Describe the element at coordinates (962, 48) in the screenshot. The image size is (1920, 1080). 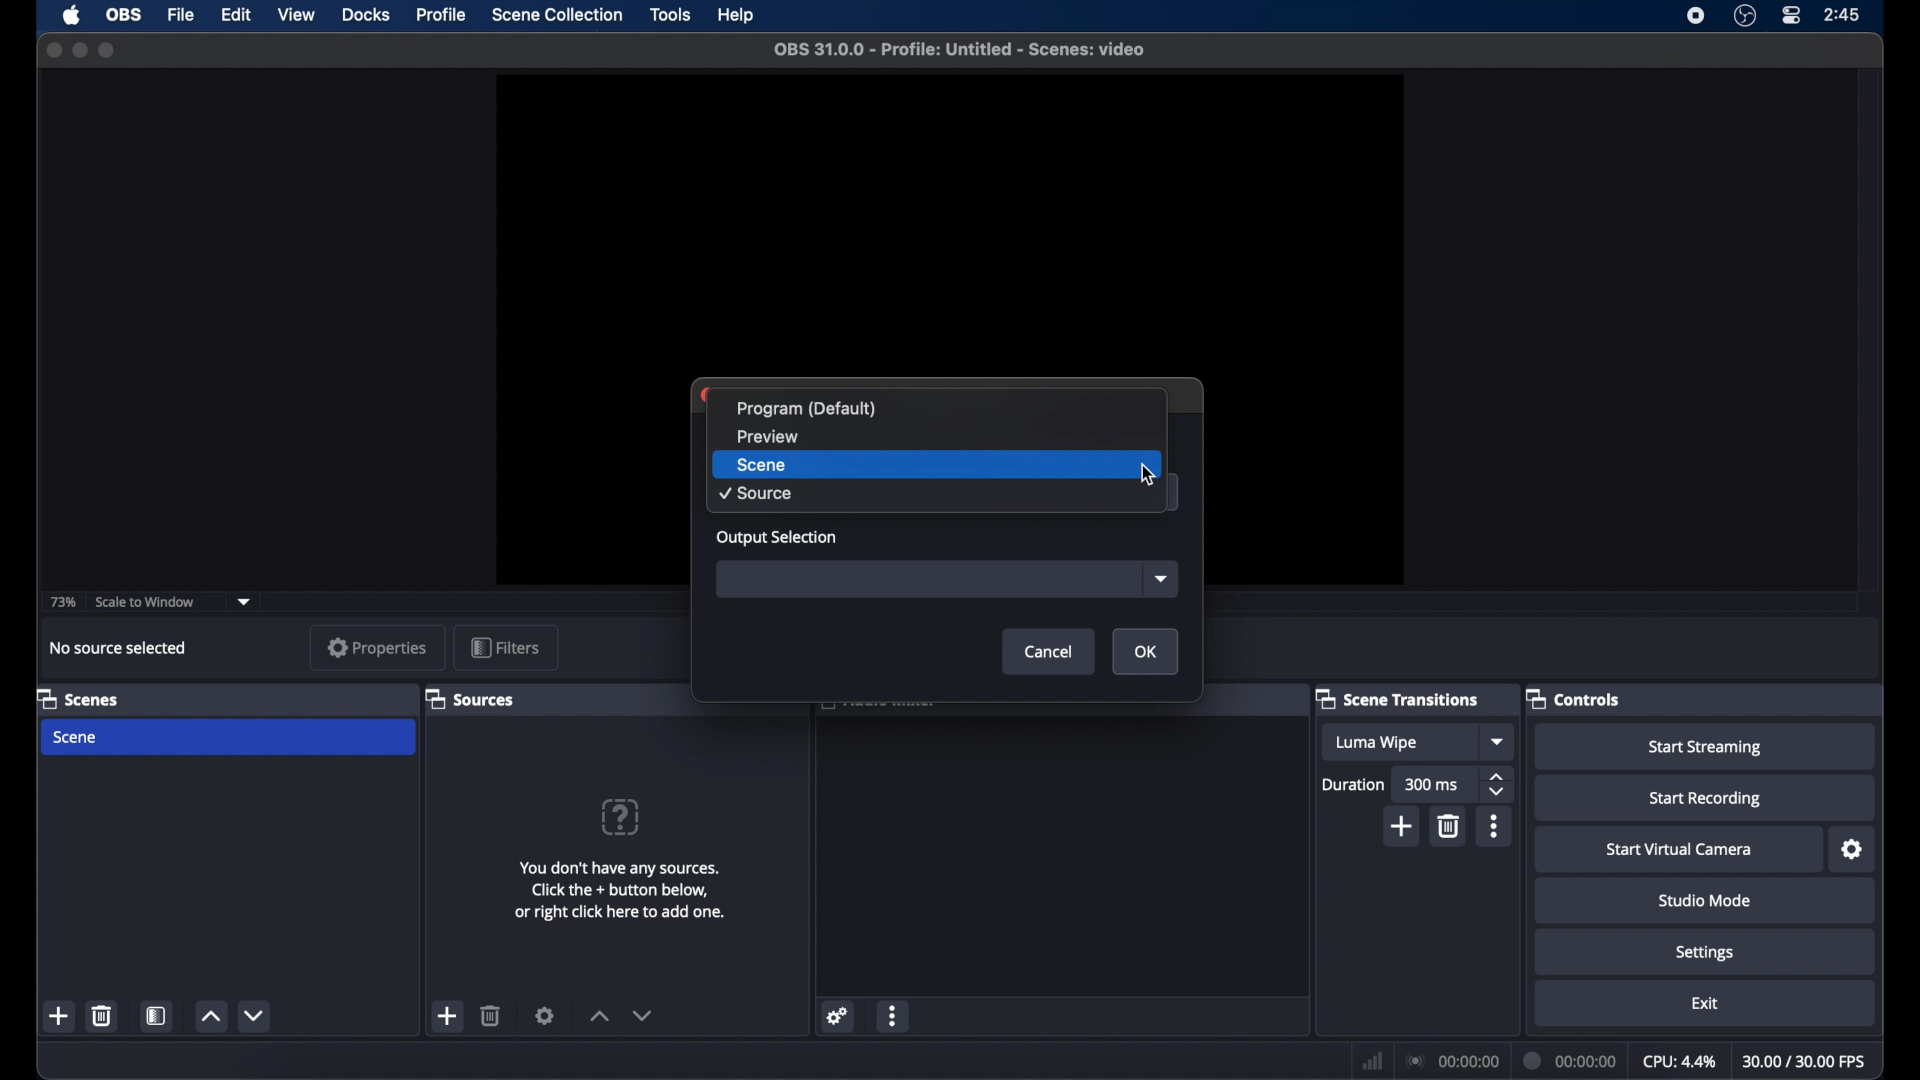
I see `file name` at that location.